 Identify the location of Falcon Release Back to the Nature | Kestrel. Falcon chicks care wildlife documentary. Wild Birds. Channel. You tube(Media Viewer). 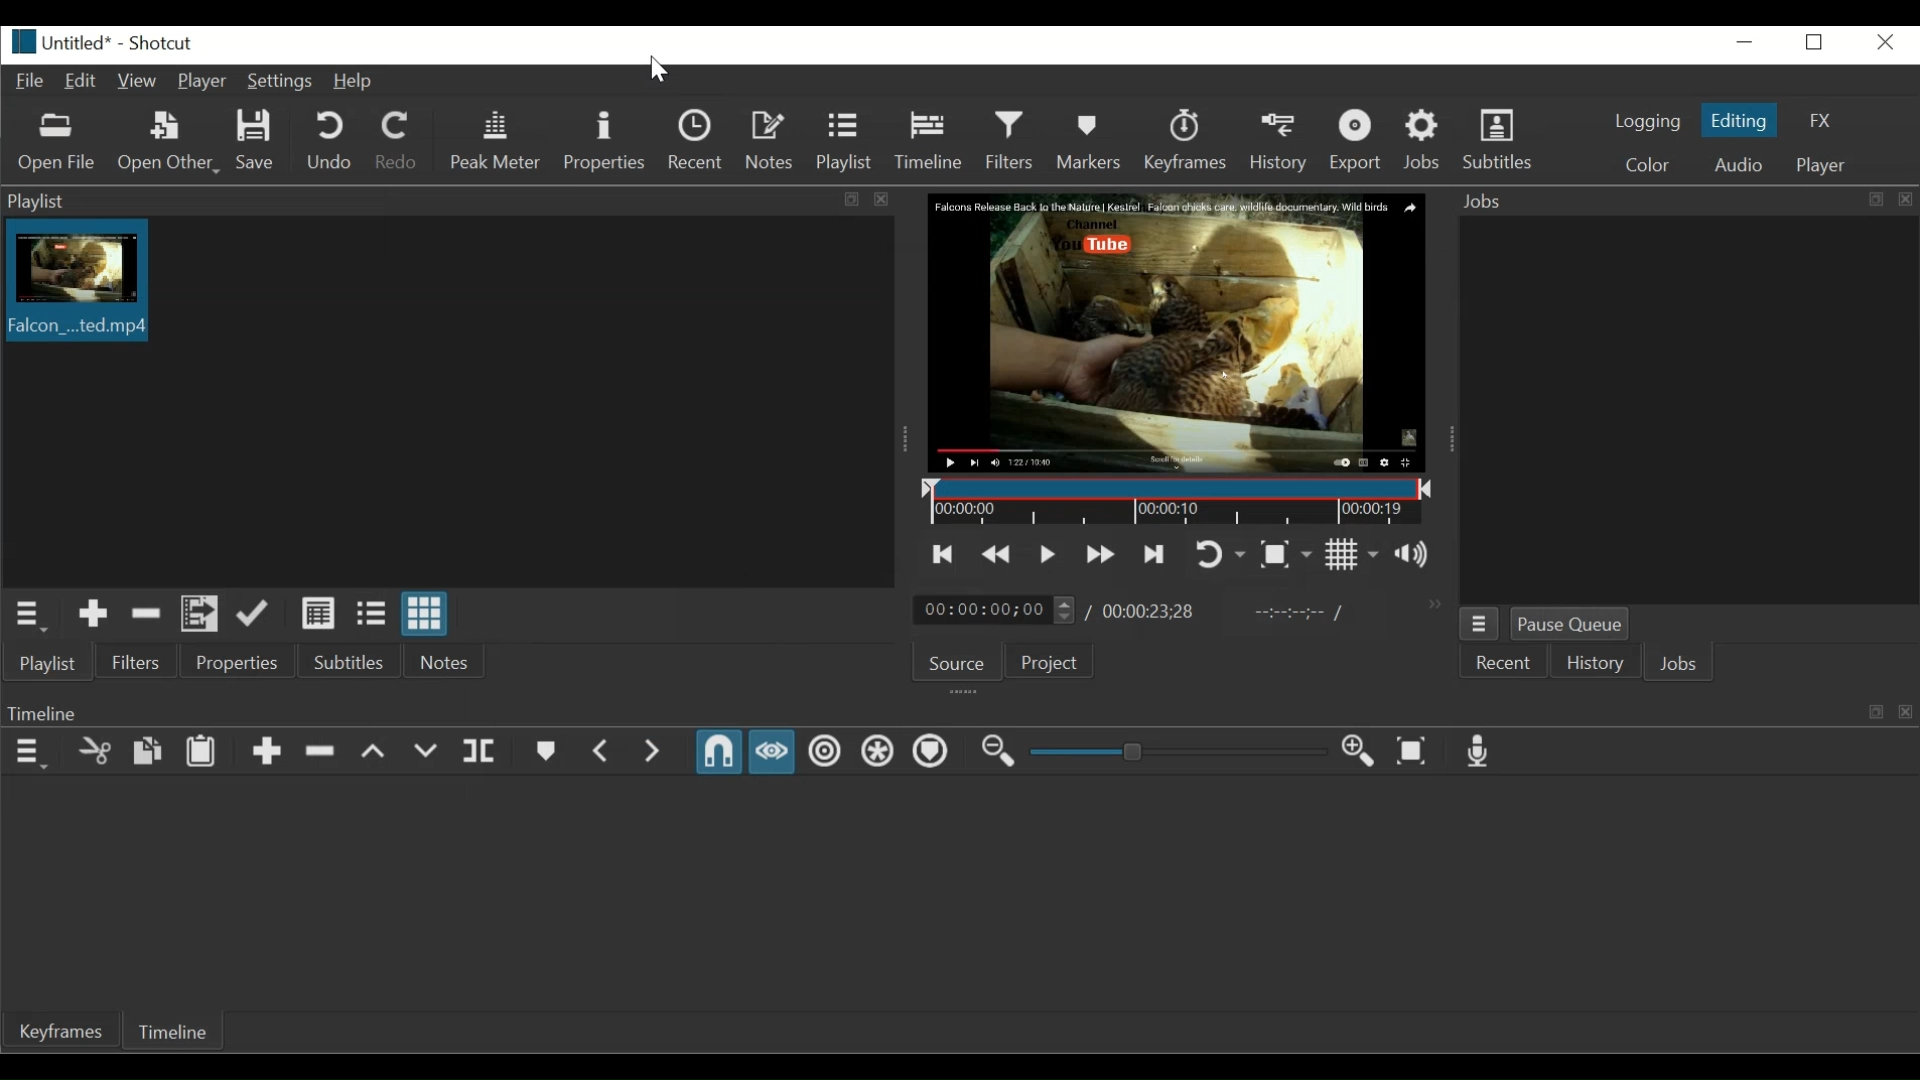
(1178, 332).